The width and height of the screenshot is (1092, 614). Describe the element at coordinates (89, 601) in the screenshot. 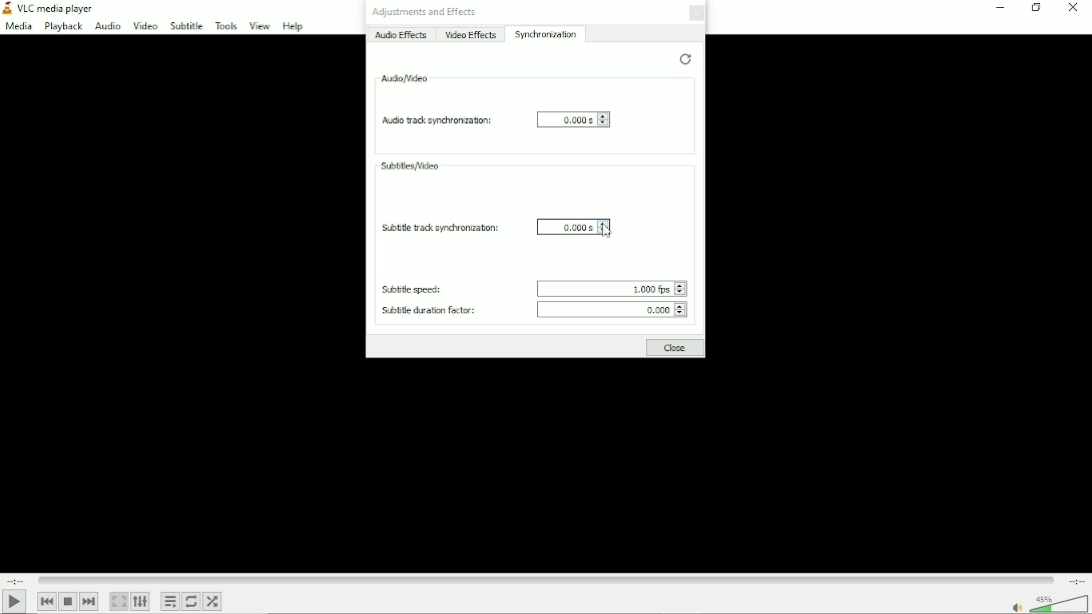

I see `Next` at that location.